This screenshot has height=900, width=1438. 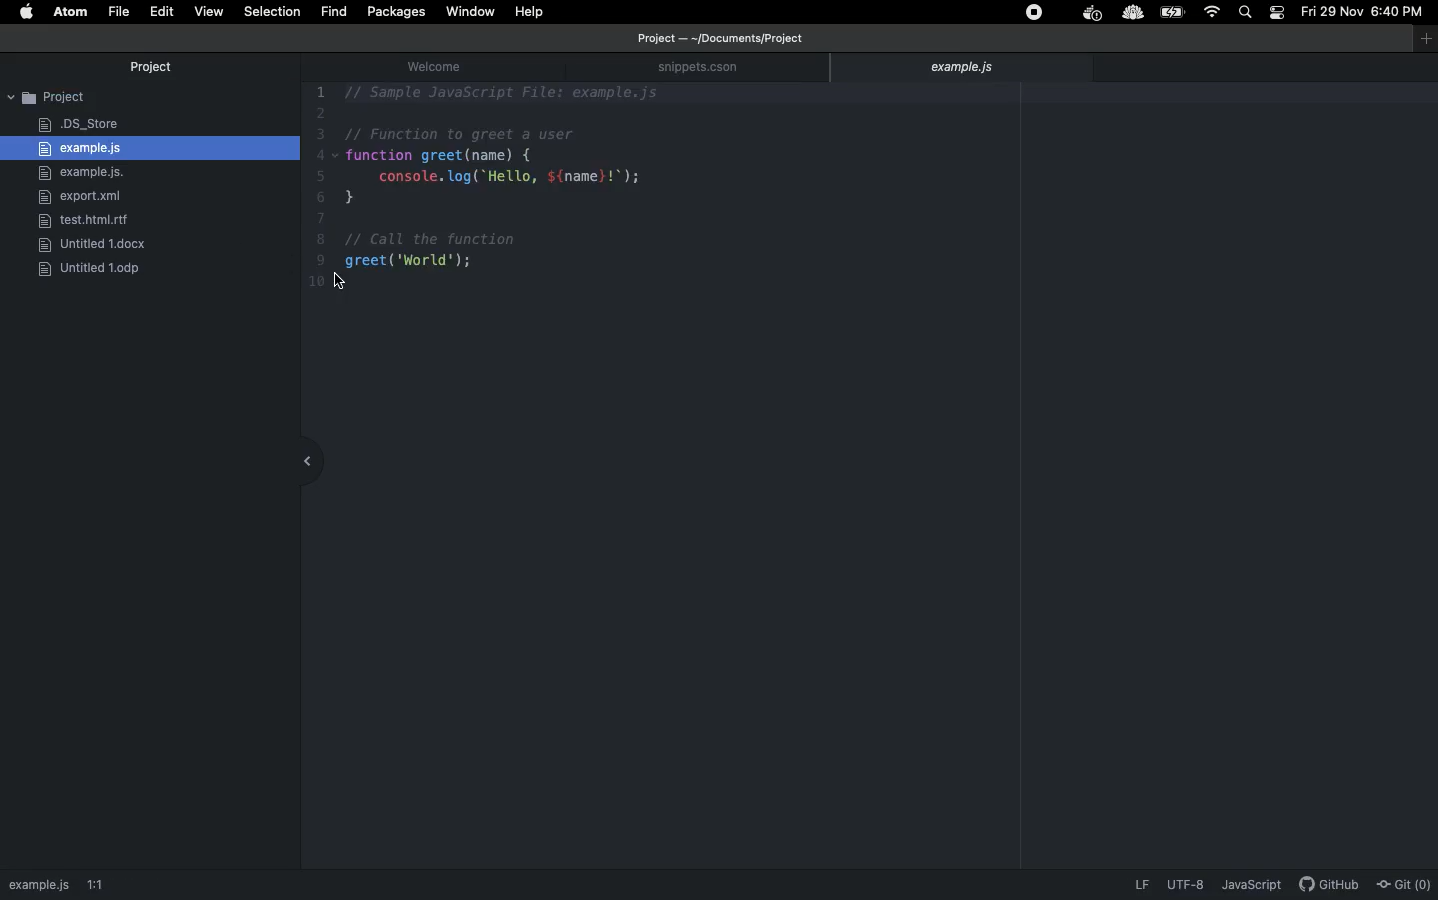 What do you see at coordinates (341, 282) in the screenshot?
I see `cursor` at bounding box center [341, 282].